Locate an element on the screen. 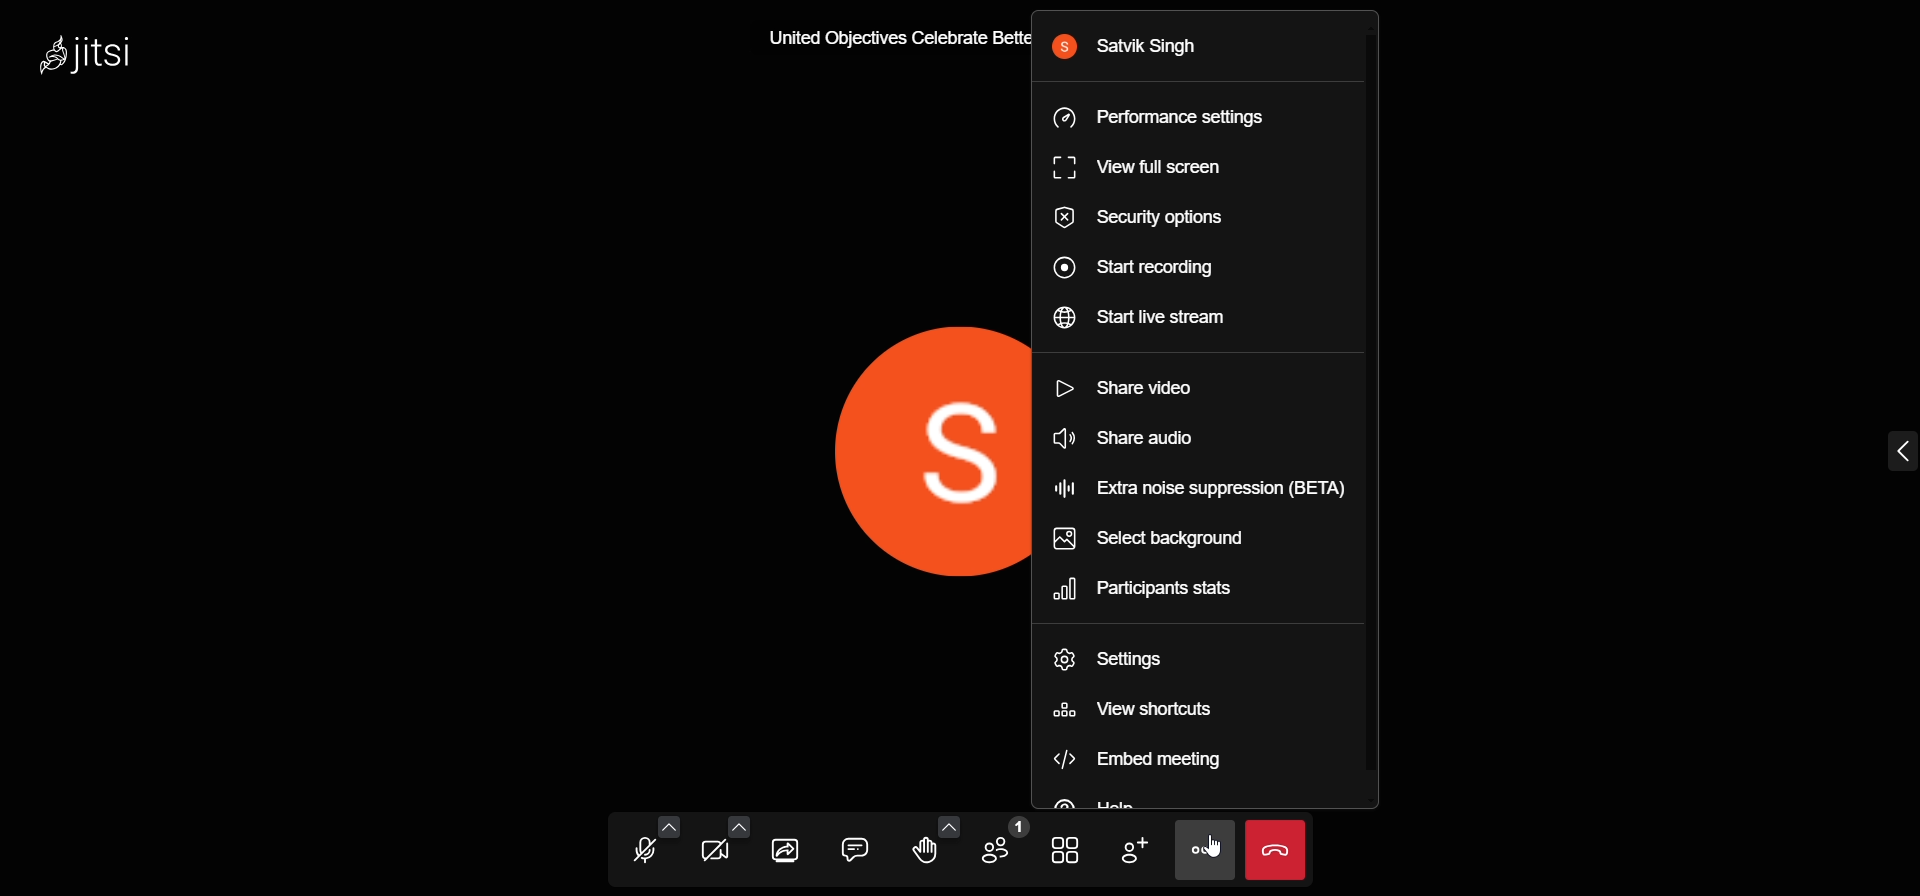  leave meeting is located at coordinates (1279, 849).